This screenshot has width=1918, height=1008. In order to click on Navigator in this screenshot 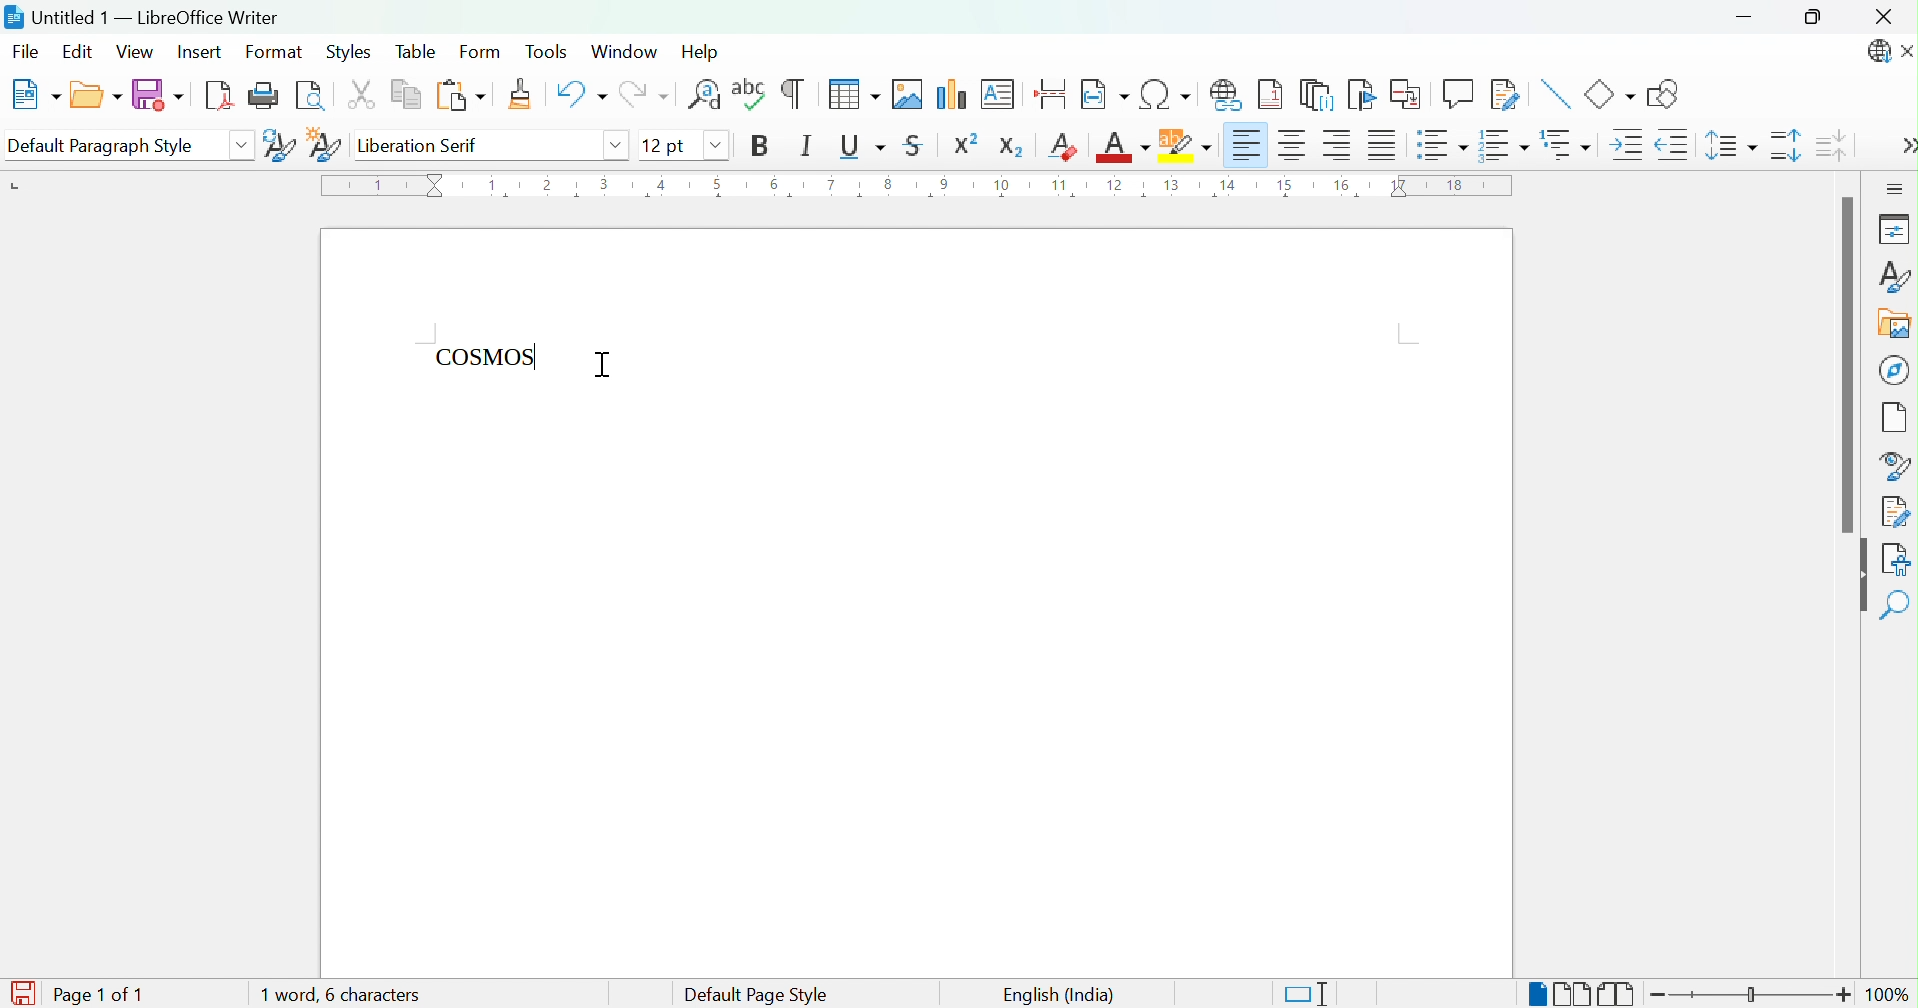, I will do `click(1896, 369)`.